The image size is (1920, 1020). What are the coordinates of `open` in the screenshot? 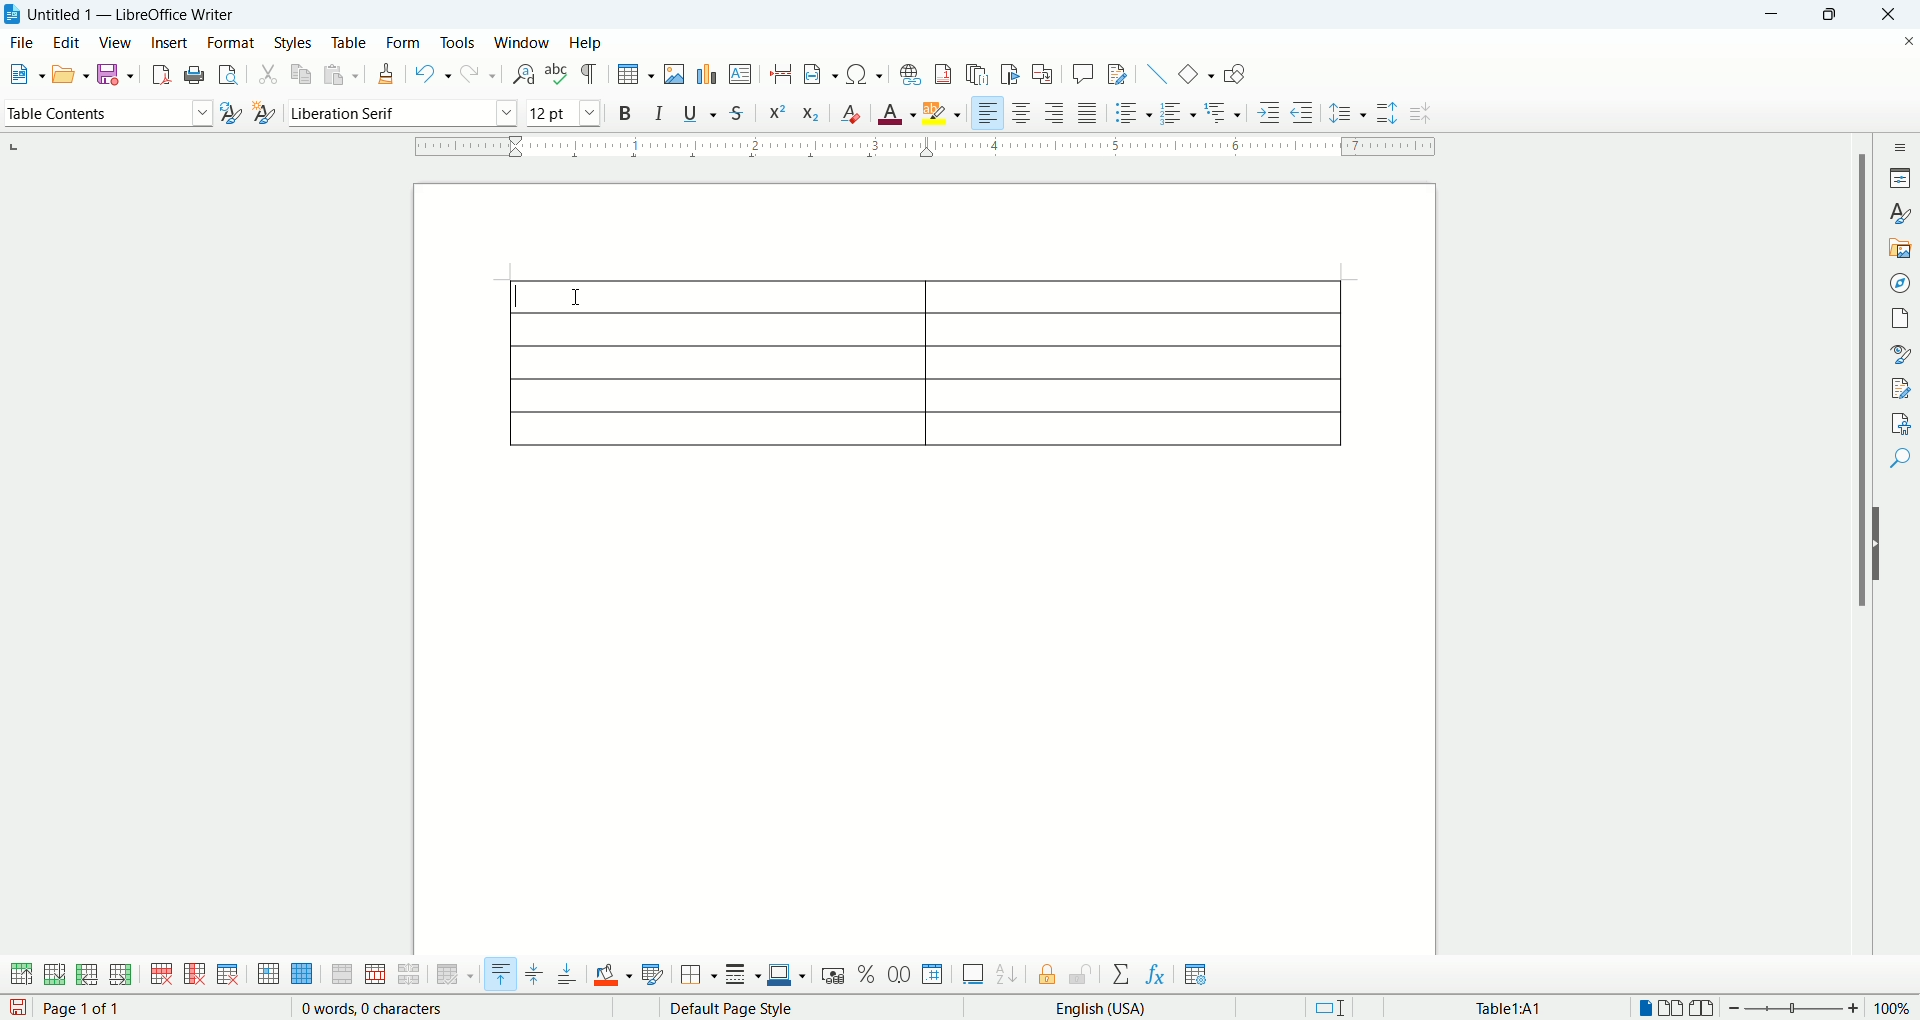 It's located at (70, 73).